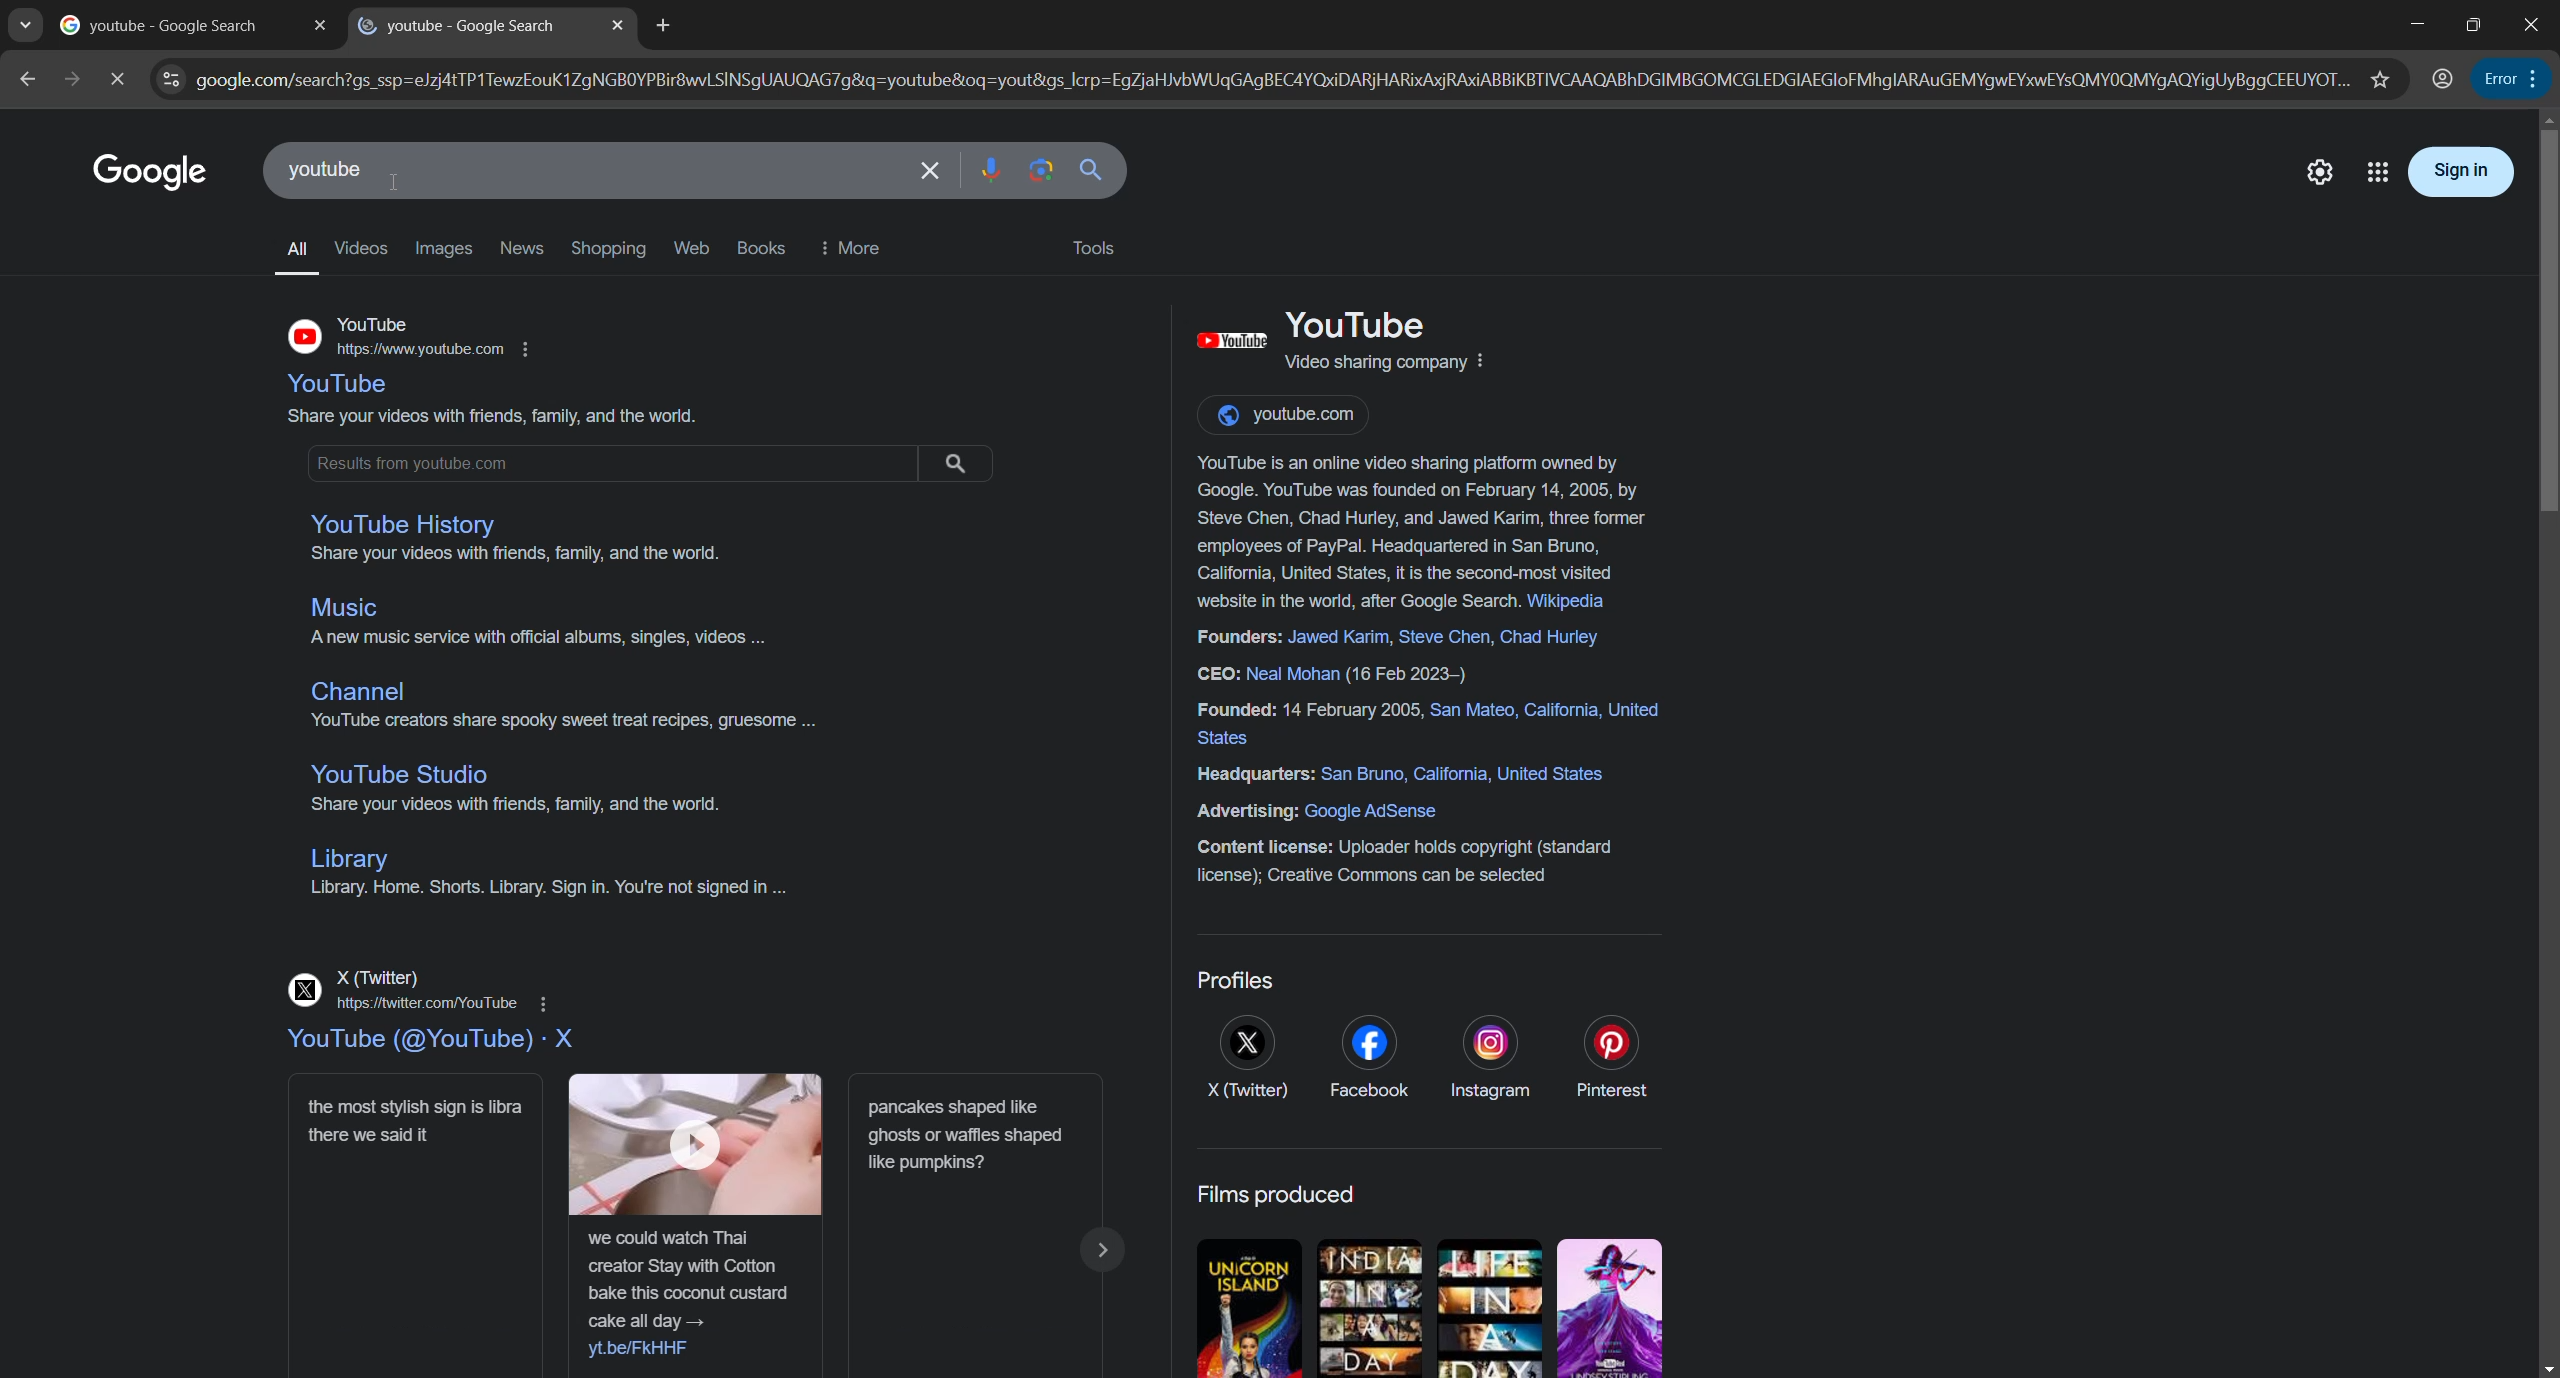 The image size is (2560, 1378). I want to click on back, so click(26, 77).